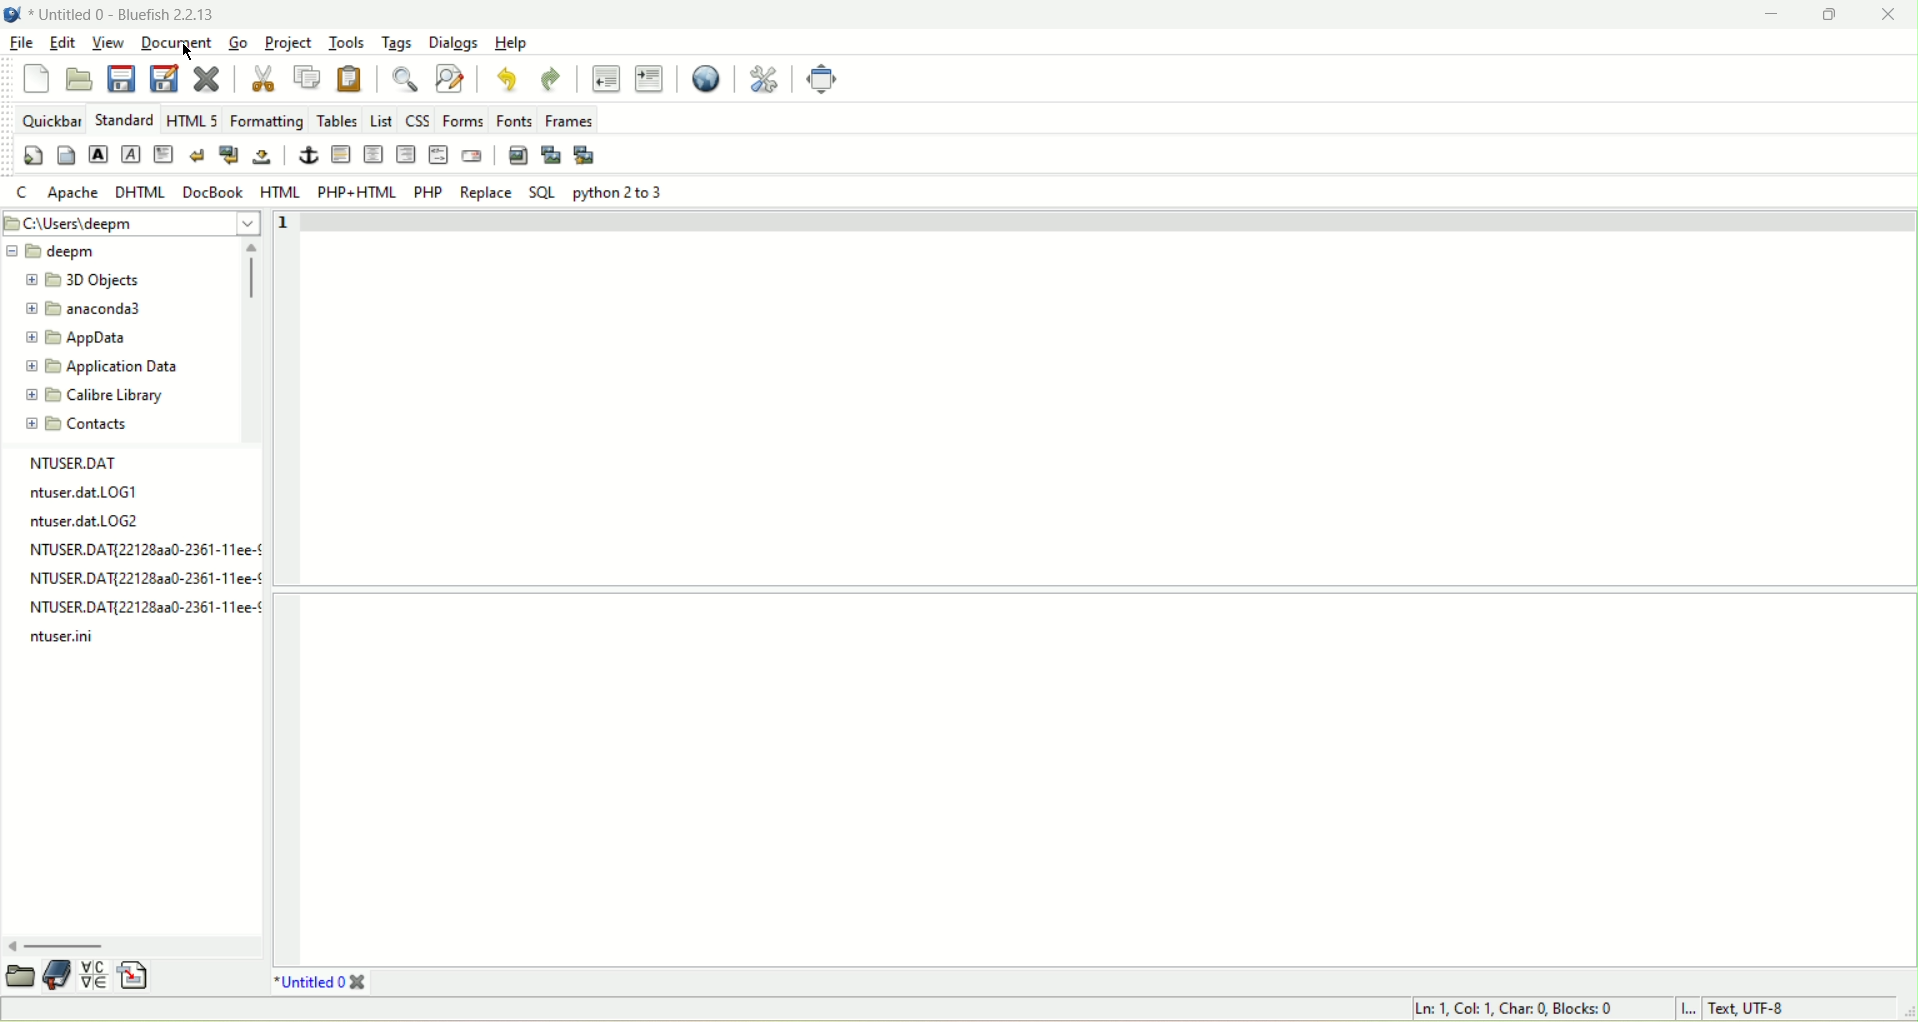 Image resolution: width=1918 pixels, height=1022 pixels. I want to click on quickbar, so click(52, 119).